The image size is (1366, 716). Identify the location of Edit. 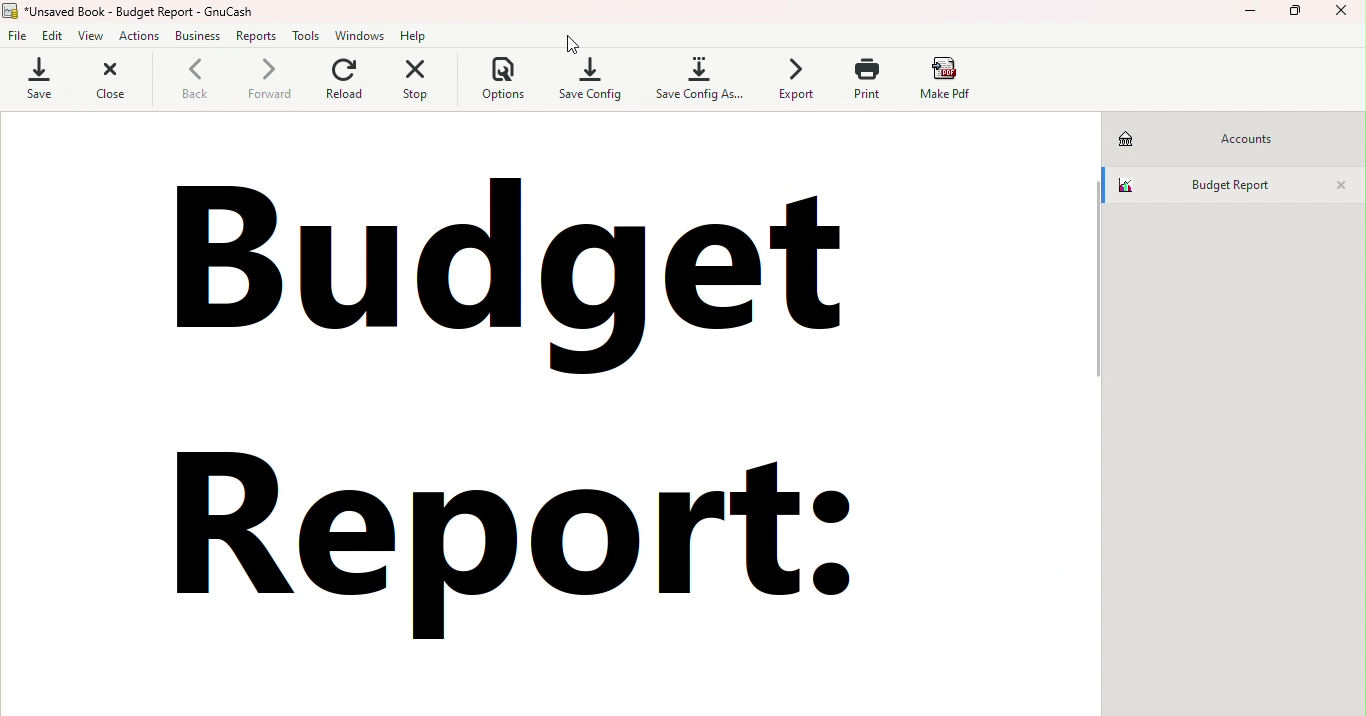
(52, 38).